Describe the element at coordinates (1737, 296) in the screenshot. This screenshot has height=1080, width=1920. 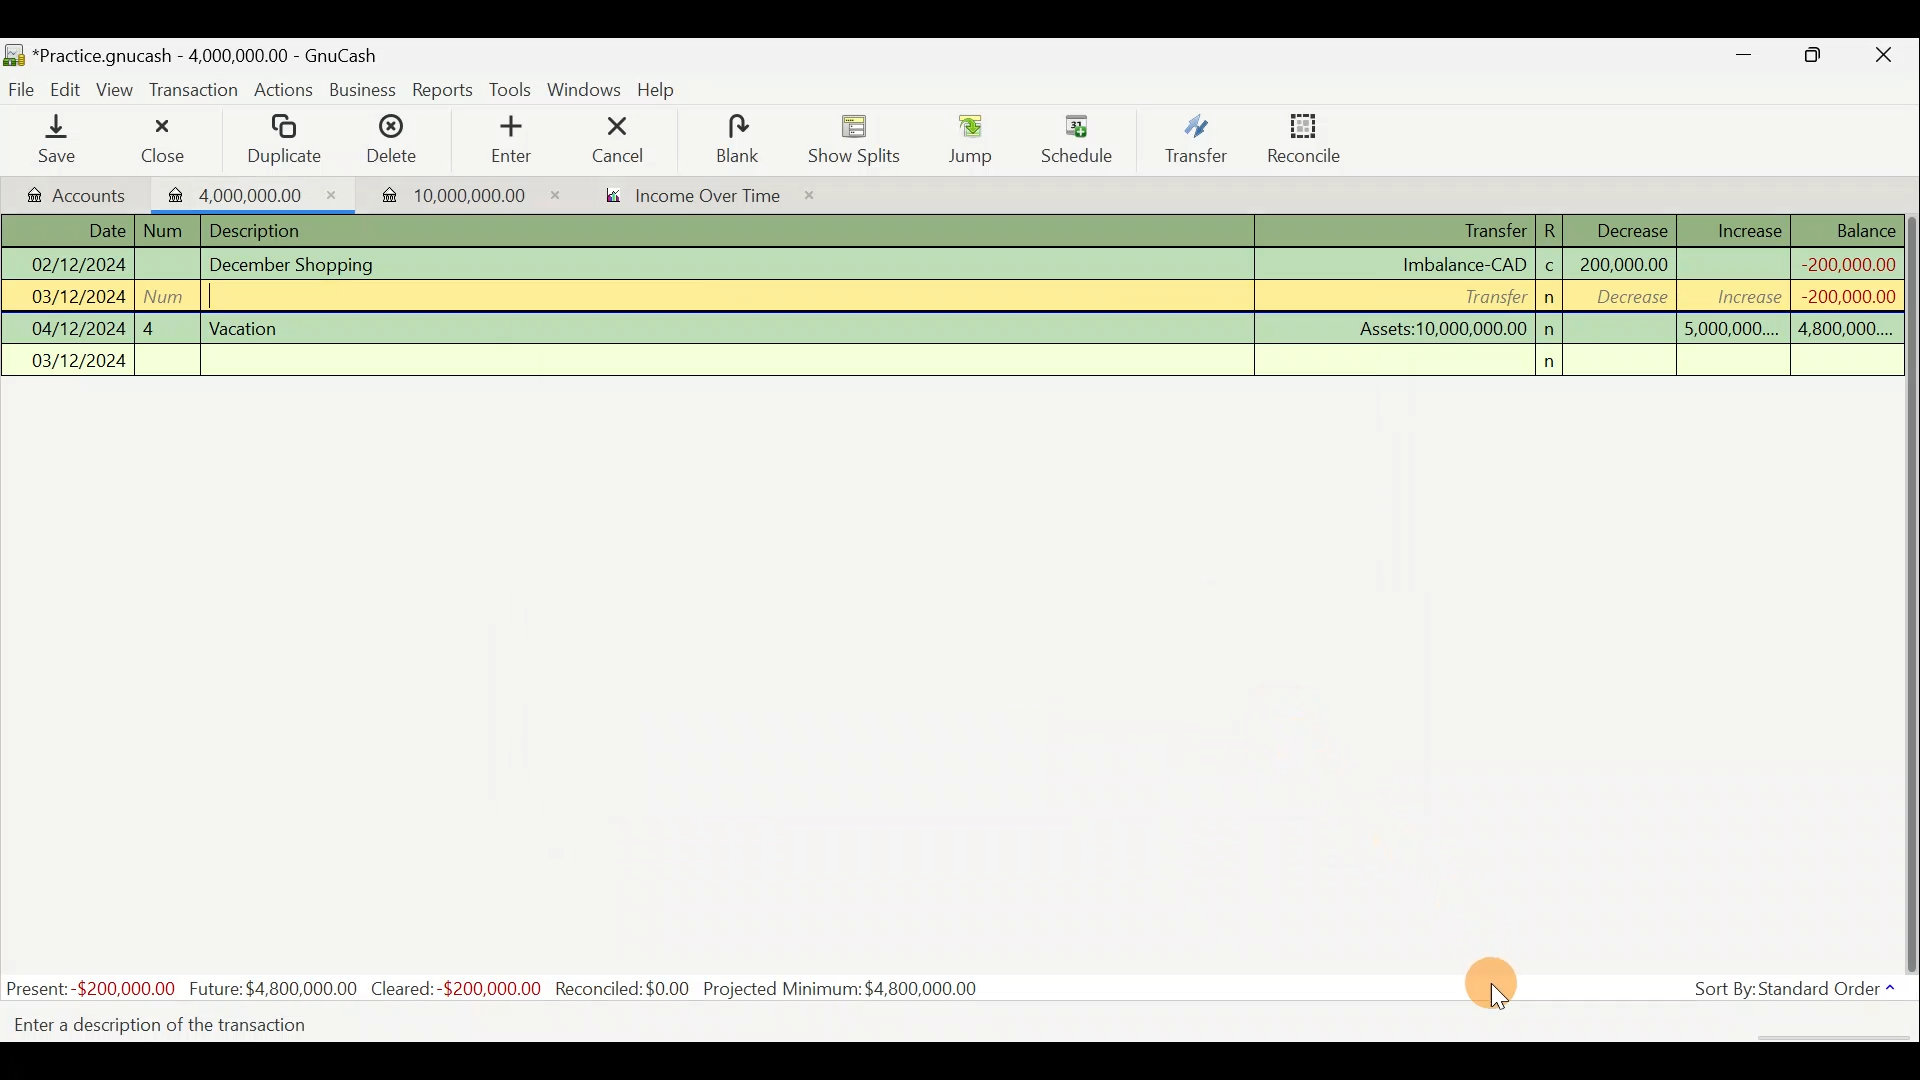
I see `increase` at that location.